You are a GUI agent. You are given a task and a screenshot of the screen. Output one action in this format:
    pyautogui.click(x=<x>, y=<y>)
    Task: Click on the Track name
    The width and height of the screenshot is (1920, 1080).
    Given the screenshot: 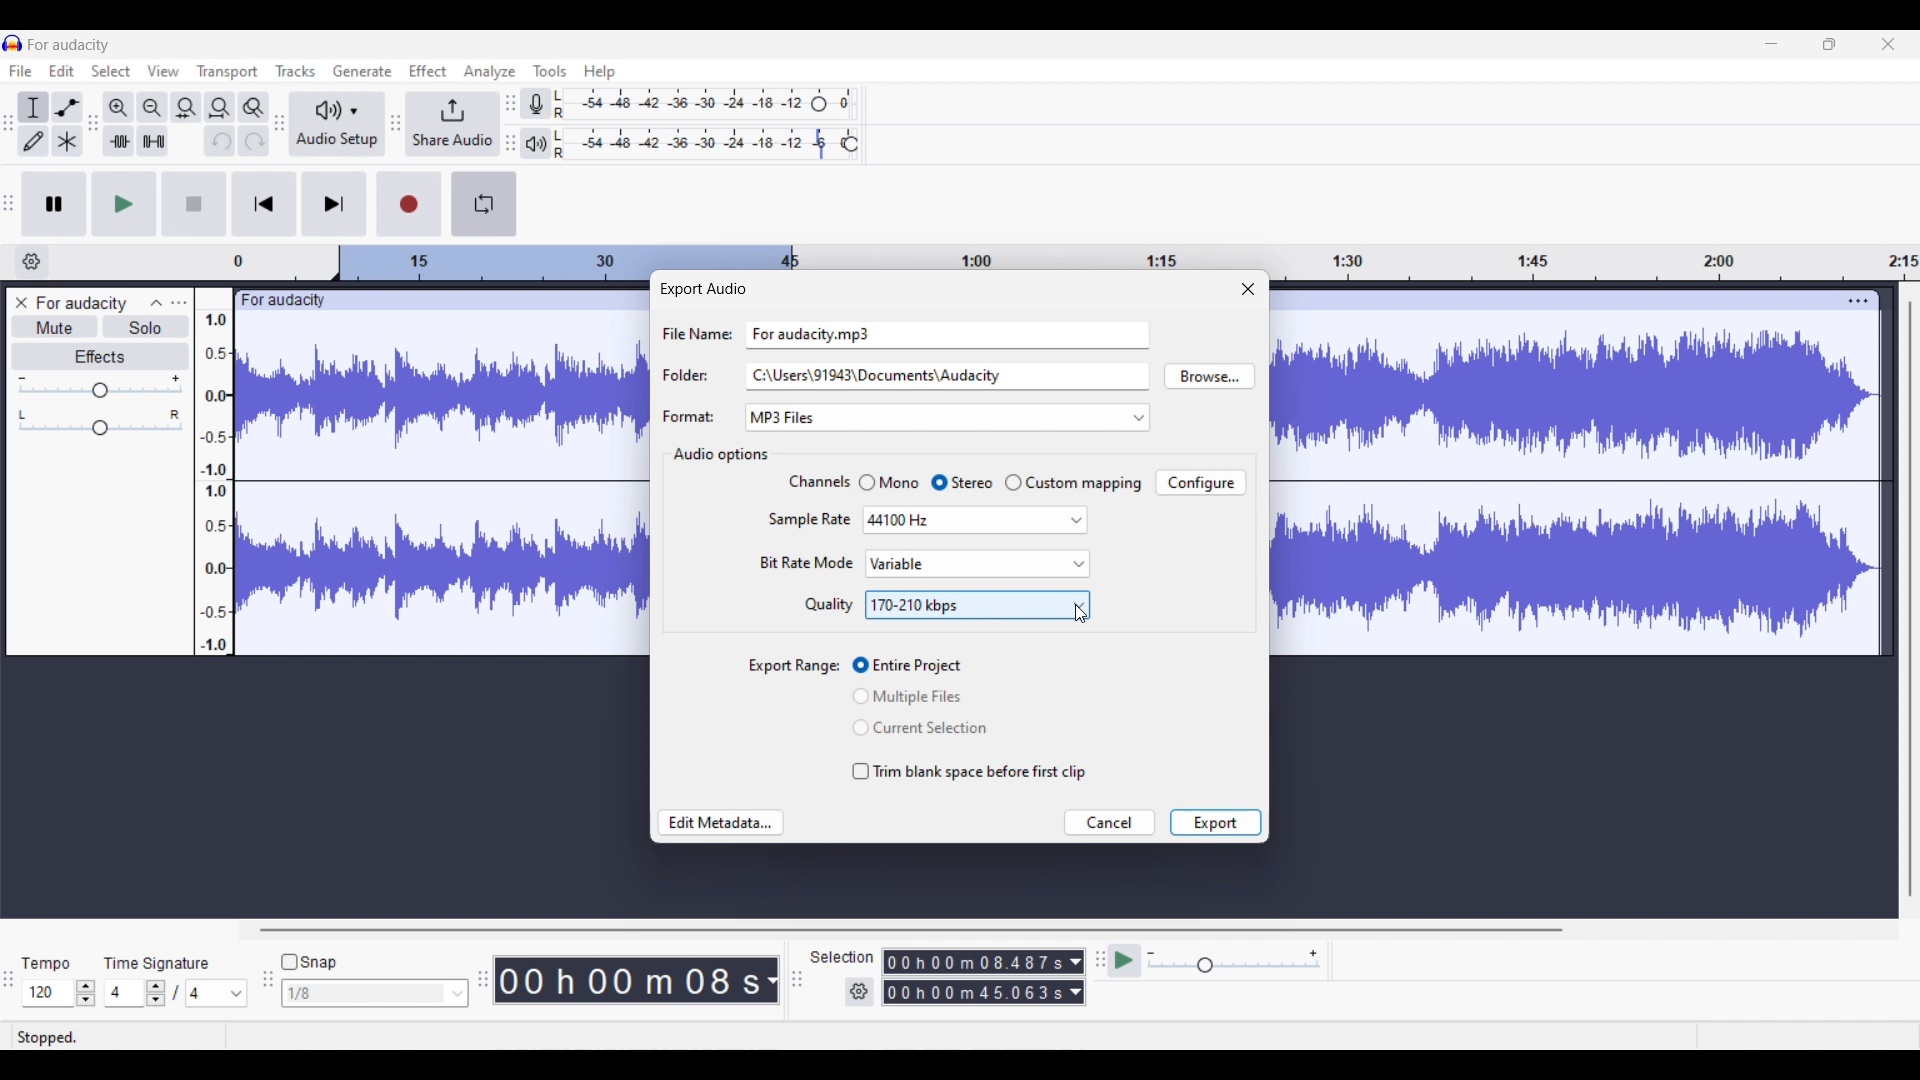 What is the action you would take?
    pyautogui.click(x=83, y=303)
    